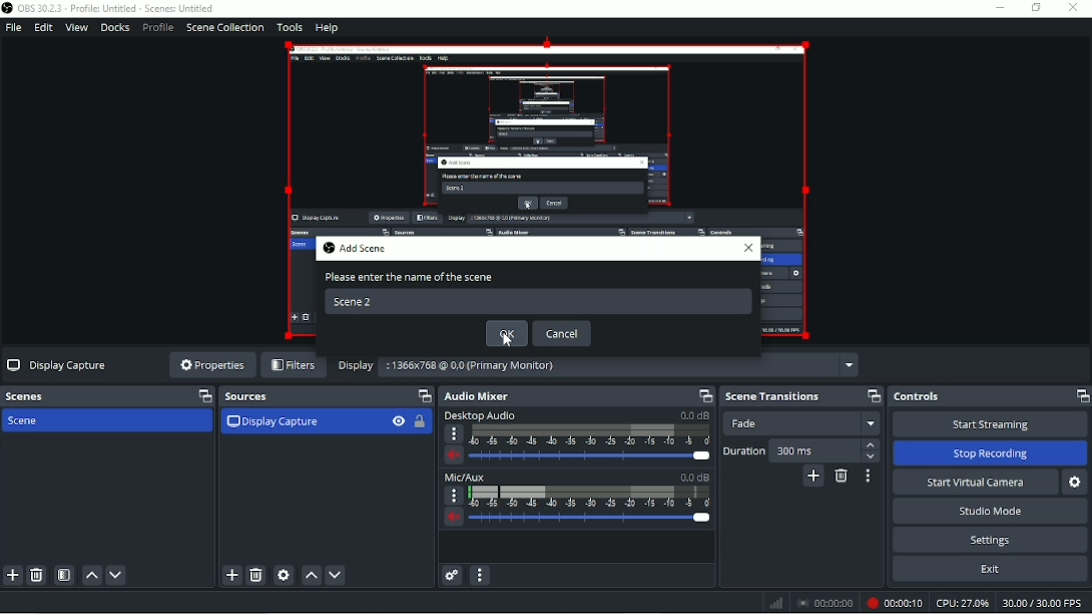 This screenshot has width=1092, height=614. Describe the element at coordinates (14, 28) in the screenshot. I see `File` at that location.